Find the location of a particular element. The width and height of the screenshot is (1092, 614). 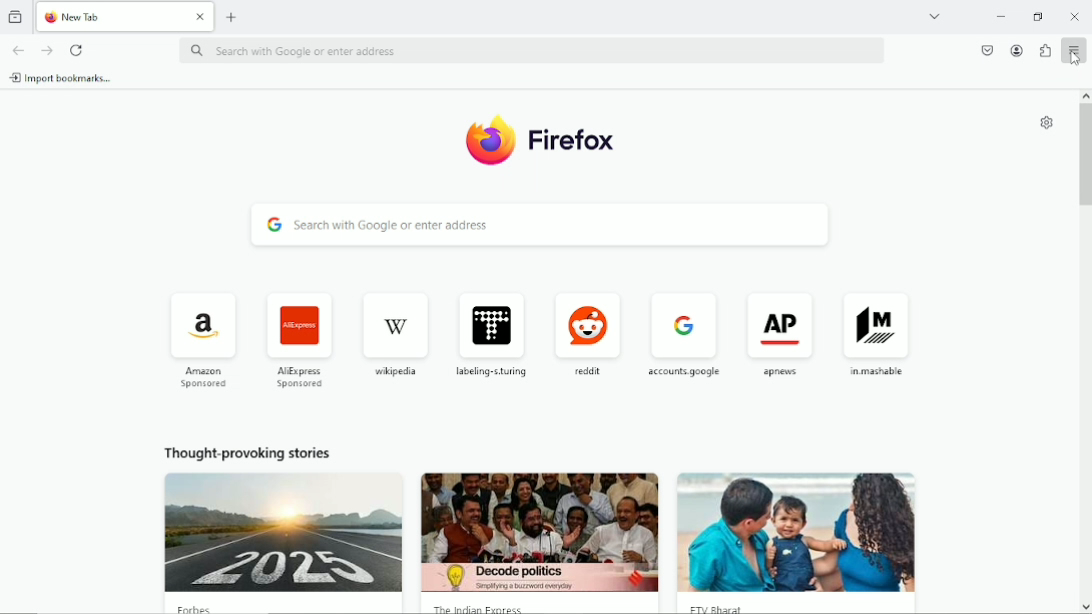

labeling turing is located at coordinates (491, 336).